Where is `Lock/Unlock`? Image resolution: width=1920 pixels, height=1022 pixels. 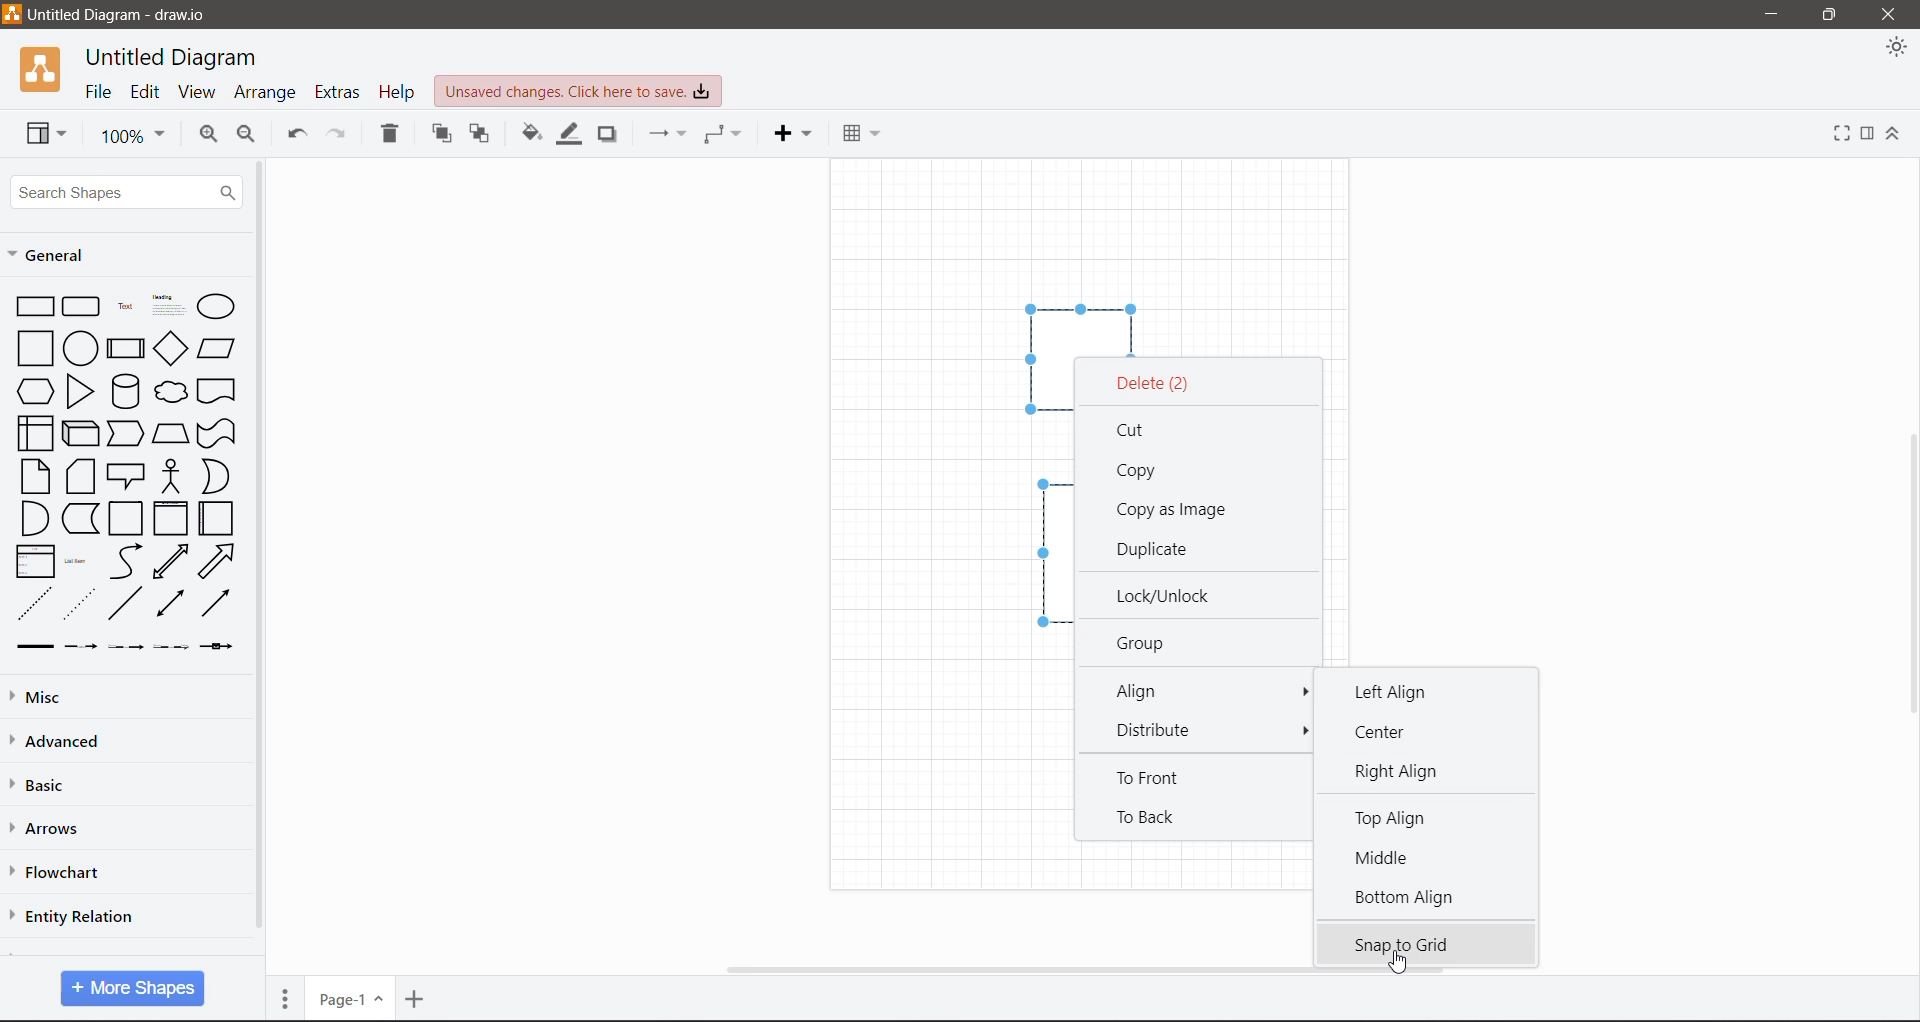
Lock/Unlock is located at coordinates (1168, 595).